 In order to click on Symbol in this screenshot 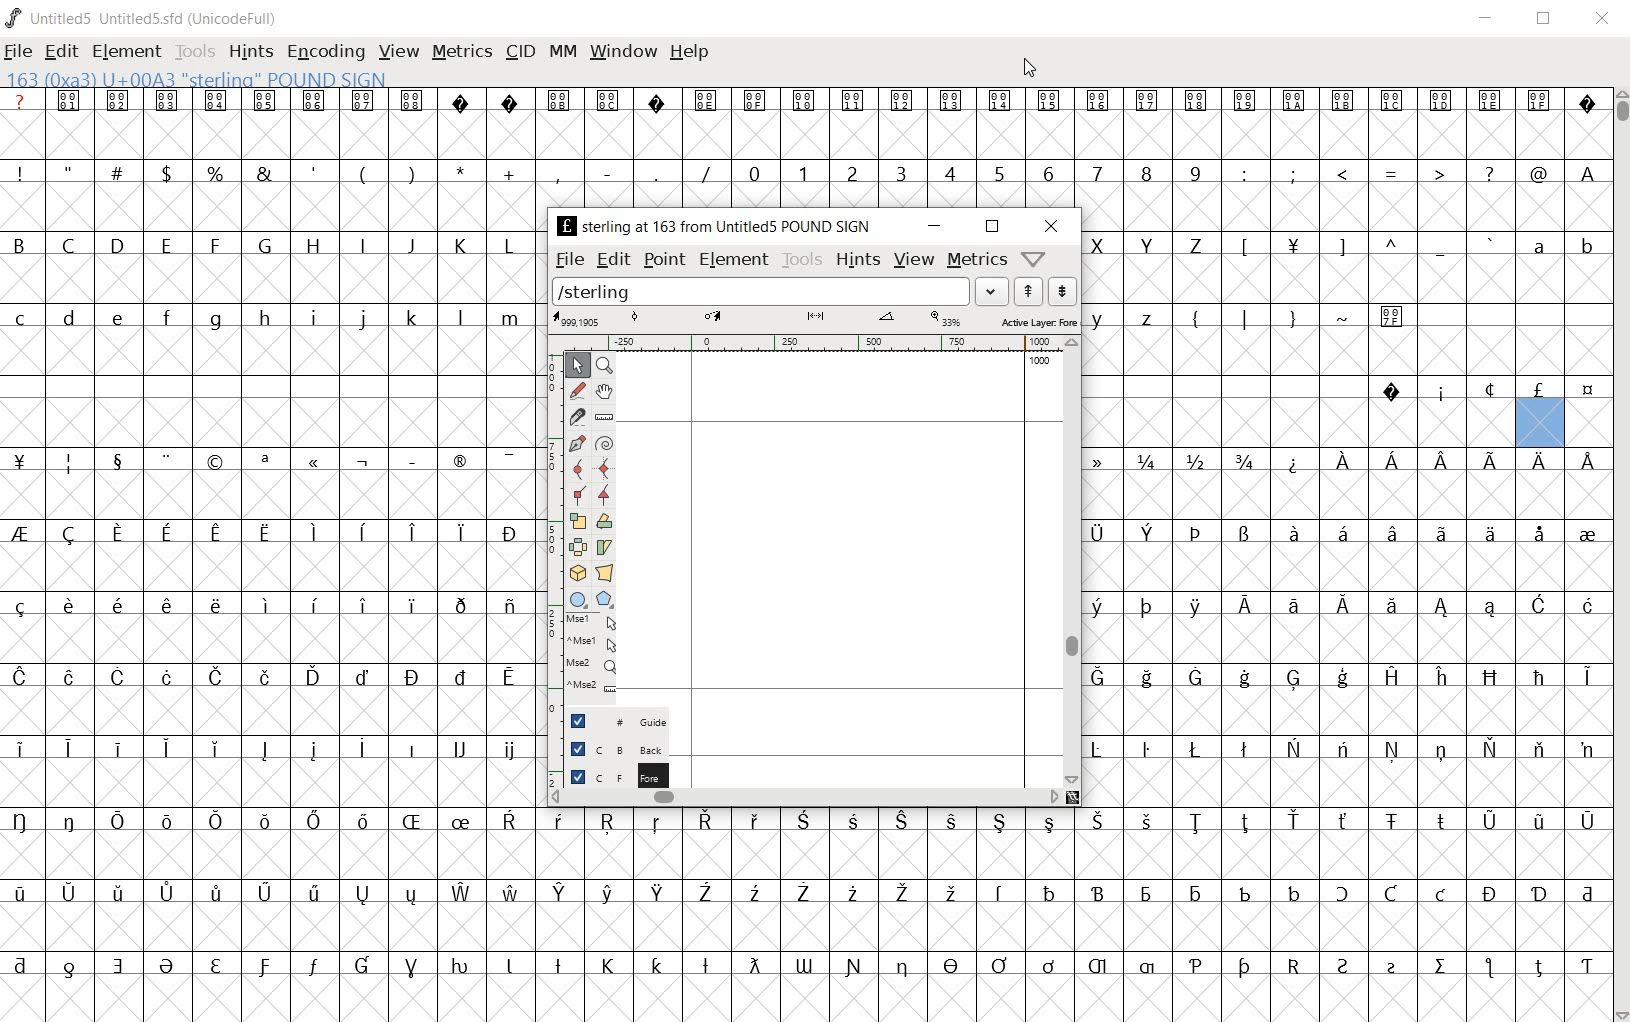, I will do `click(411, 968)`.